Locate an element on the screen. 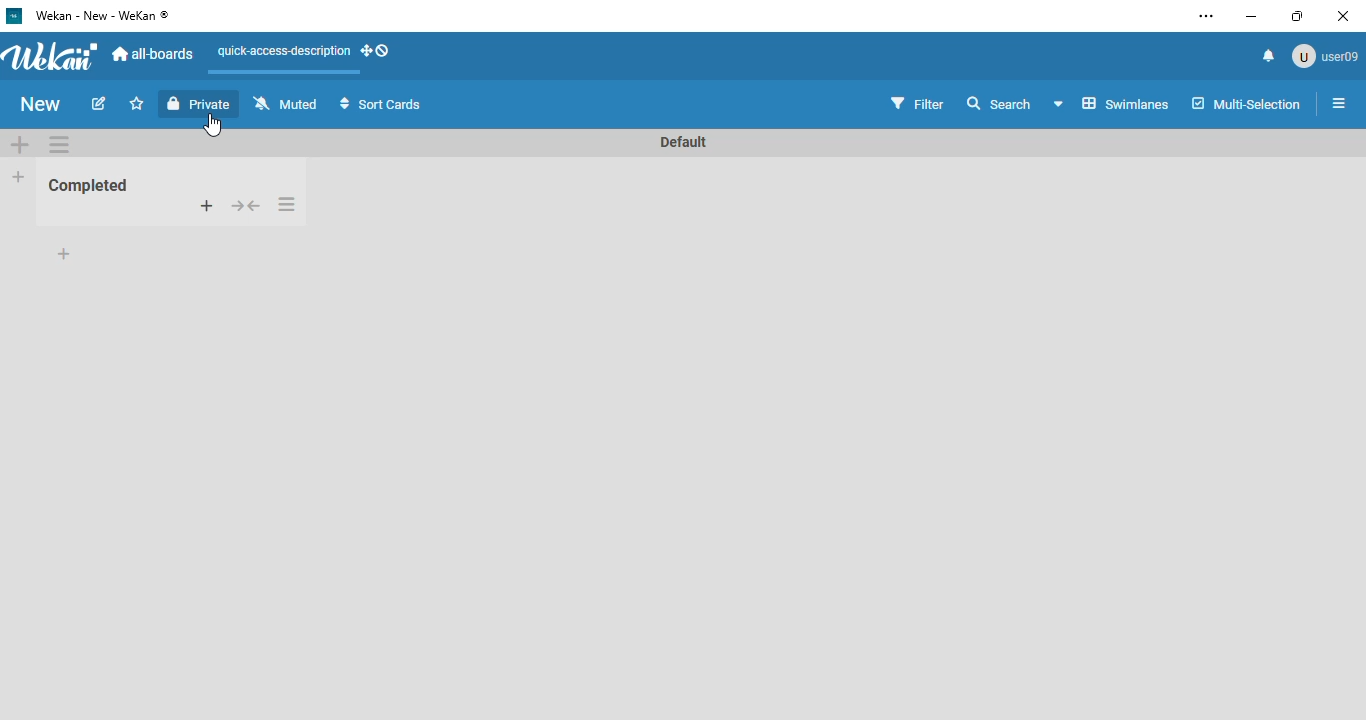 This screenshot has width=1366, height=720. muted is located at coordinates (284, 103).